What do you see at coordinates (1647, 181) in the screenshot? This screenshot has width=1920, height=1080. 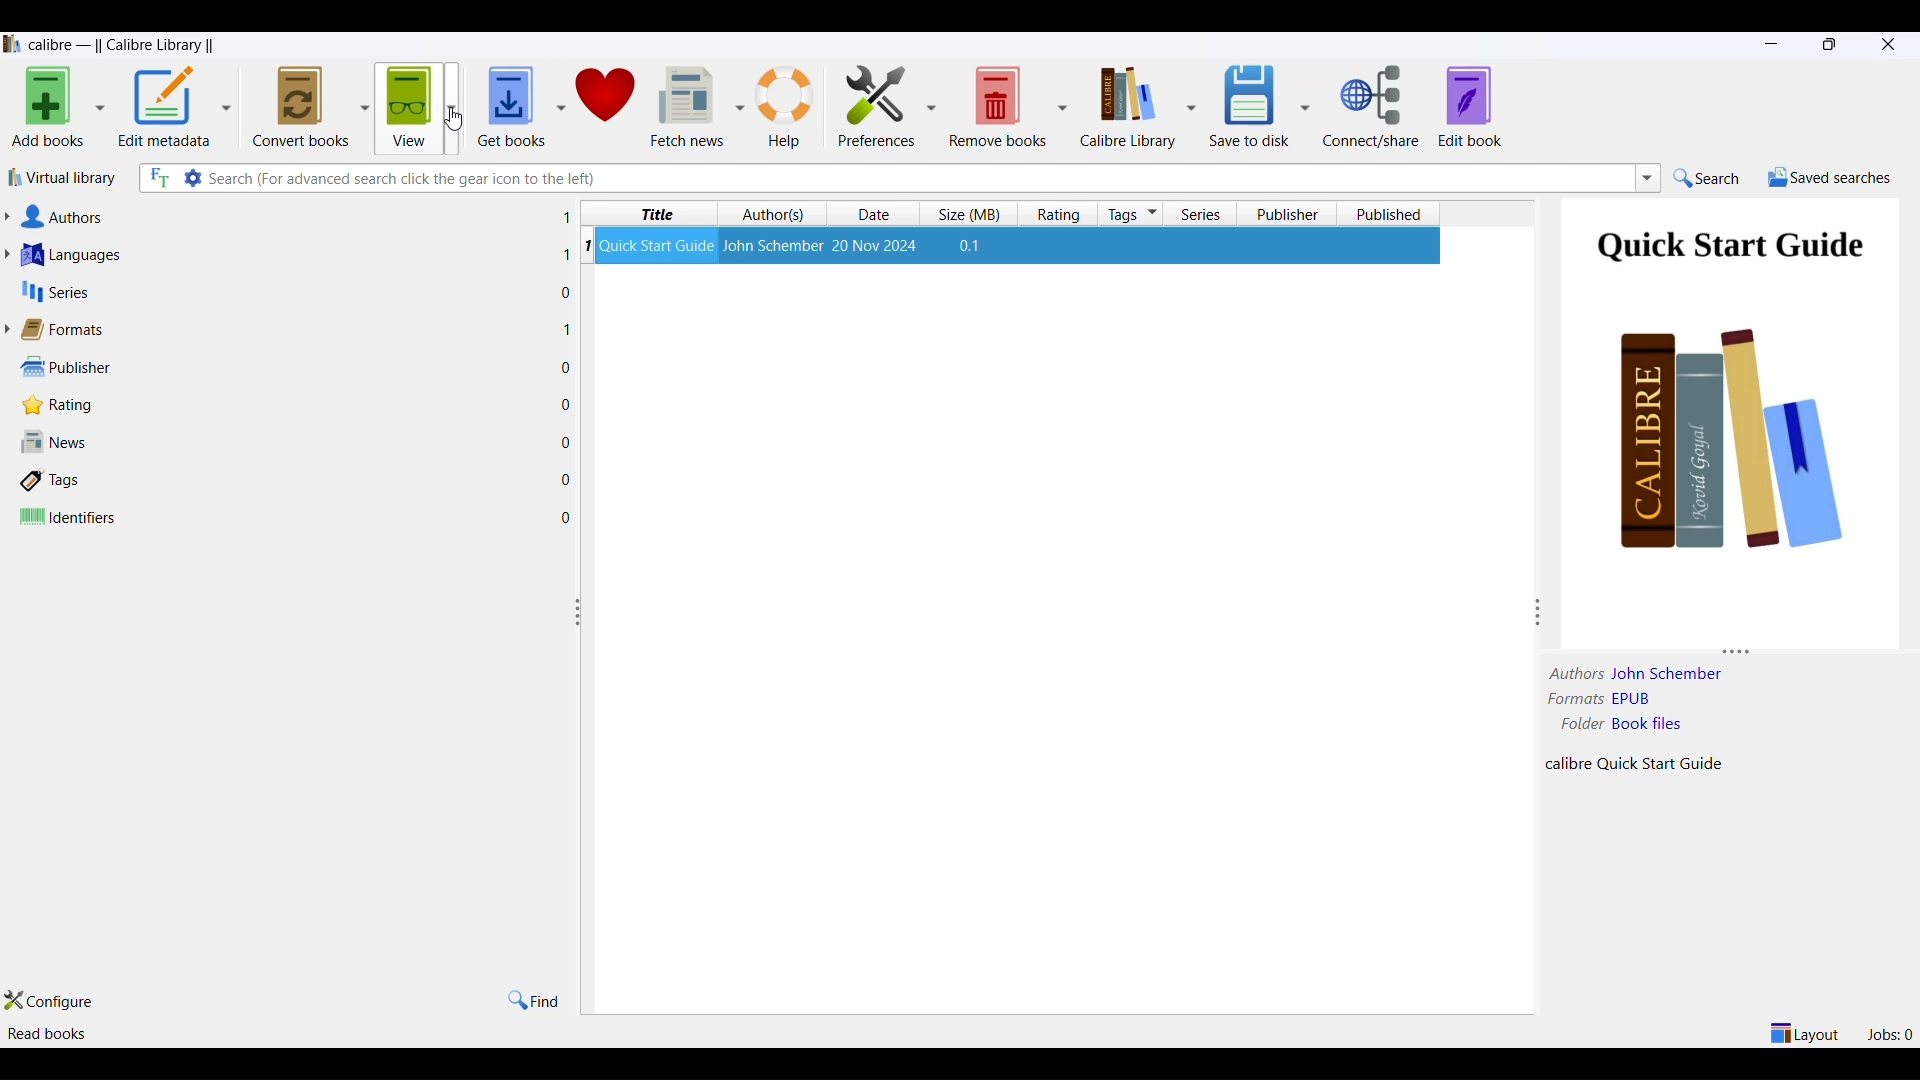 I see `search box dropdown button` at bounding box center [1647, 181].